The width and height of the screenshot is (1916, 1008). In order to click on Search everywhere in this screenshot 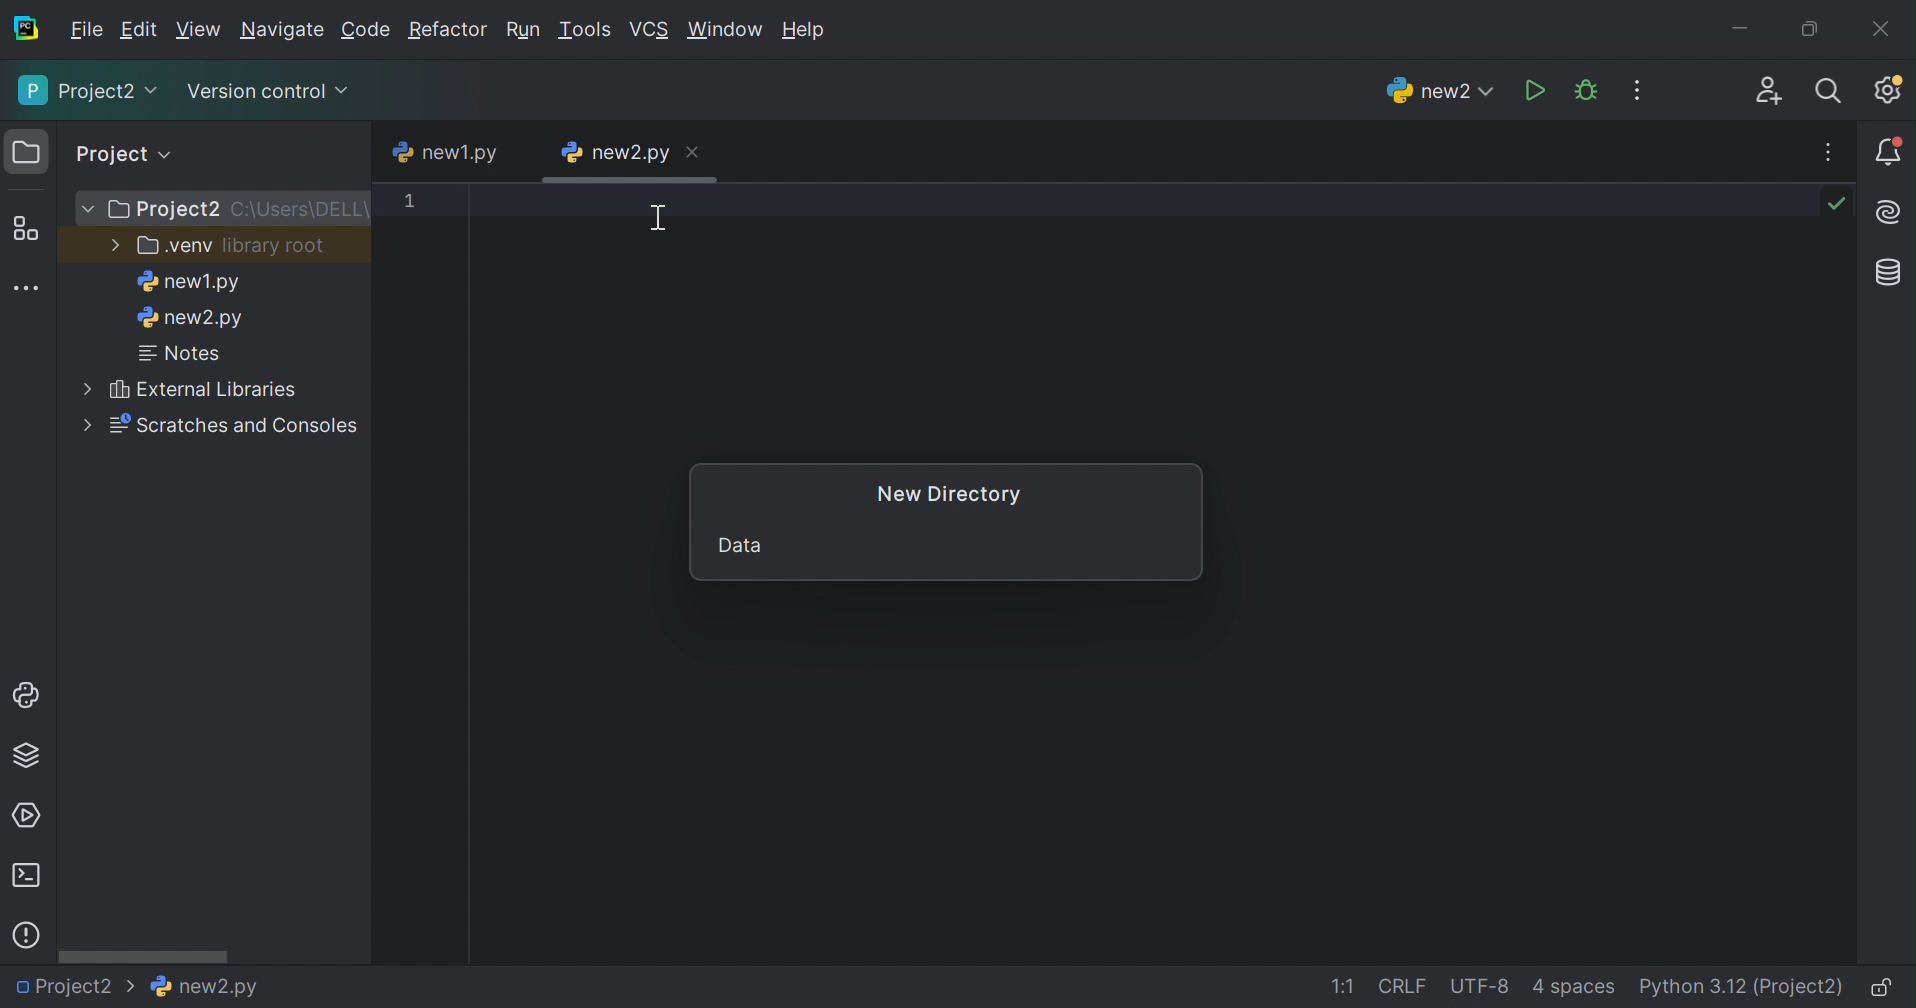, I will do `click(1836, 92)`.